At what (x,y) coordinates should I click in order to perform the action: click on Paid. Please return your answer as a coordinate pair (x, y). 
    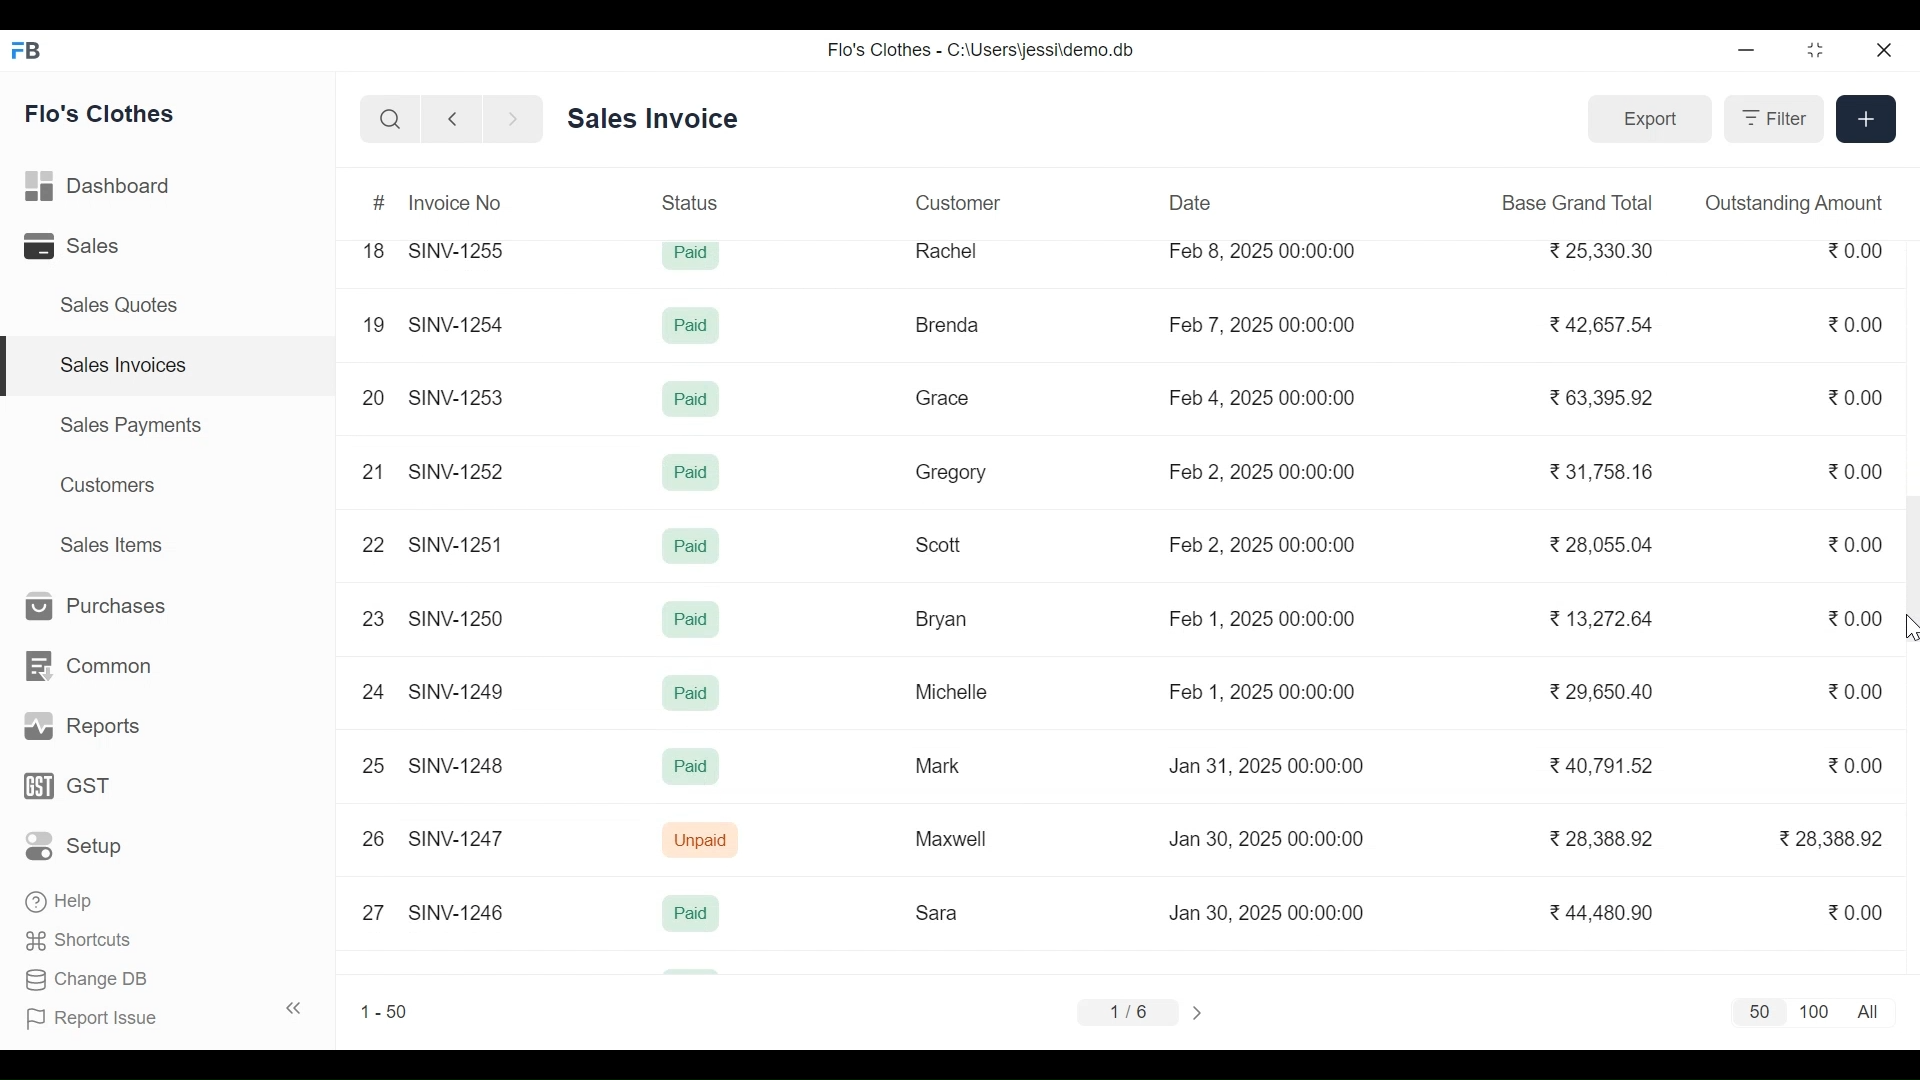
    Looking at the image, I should click on (694, 328).